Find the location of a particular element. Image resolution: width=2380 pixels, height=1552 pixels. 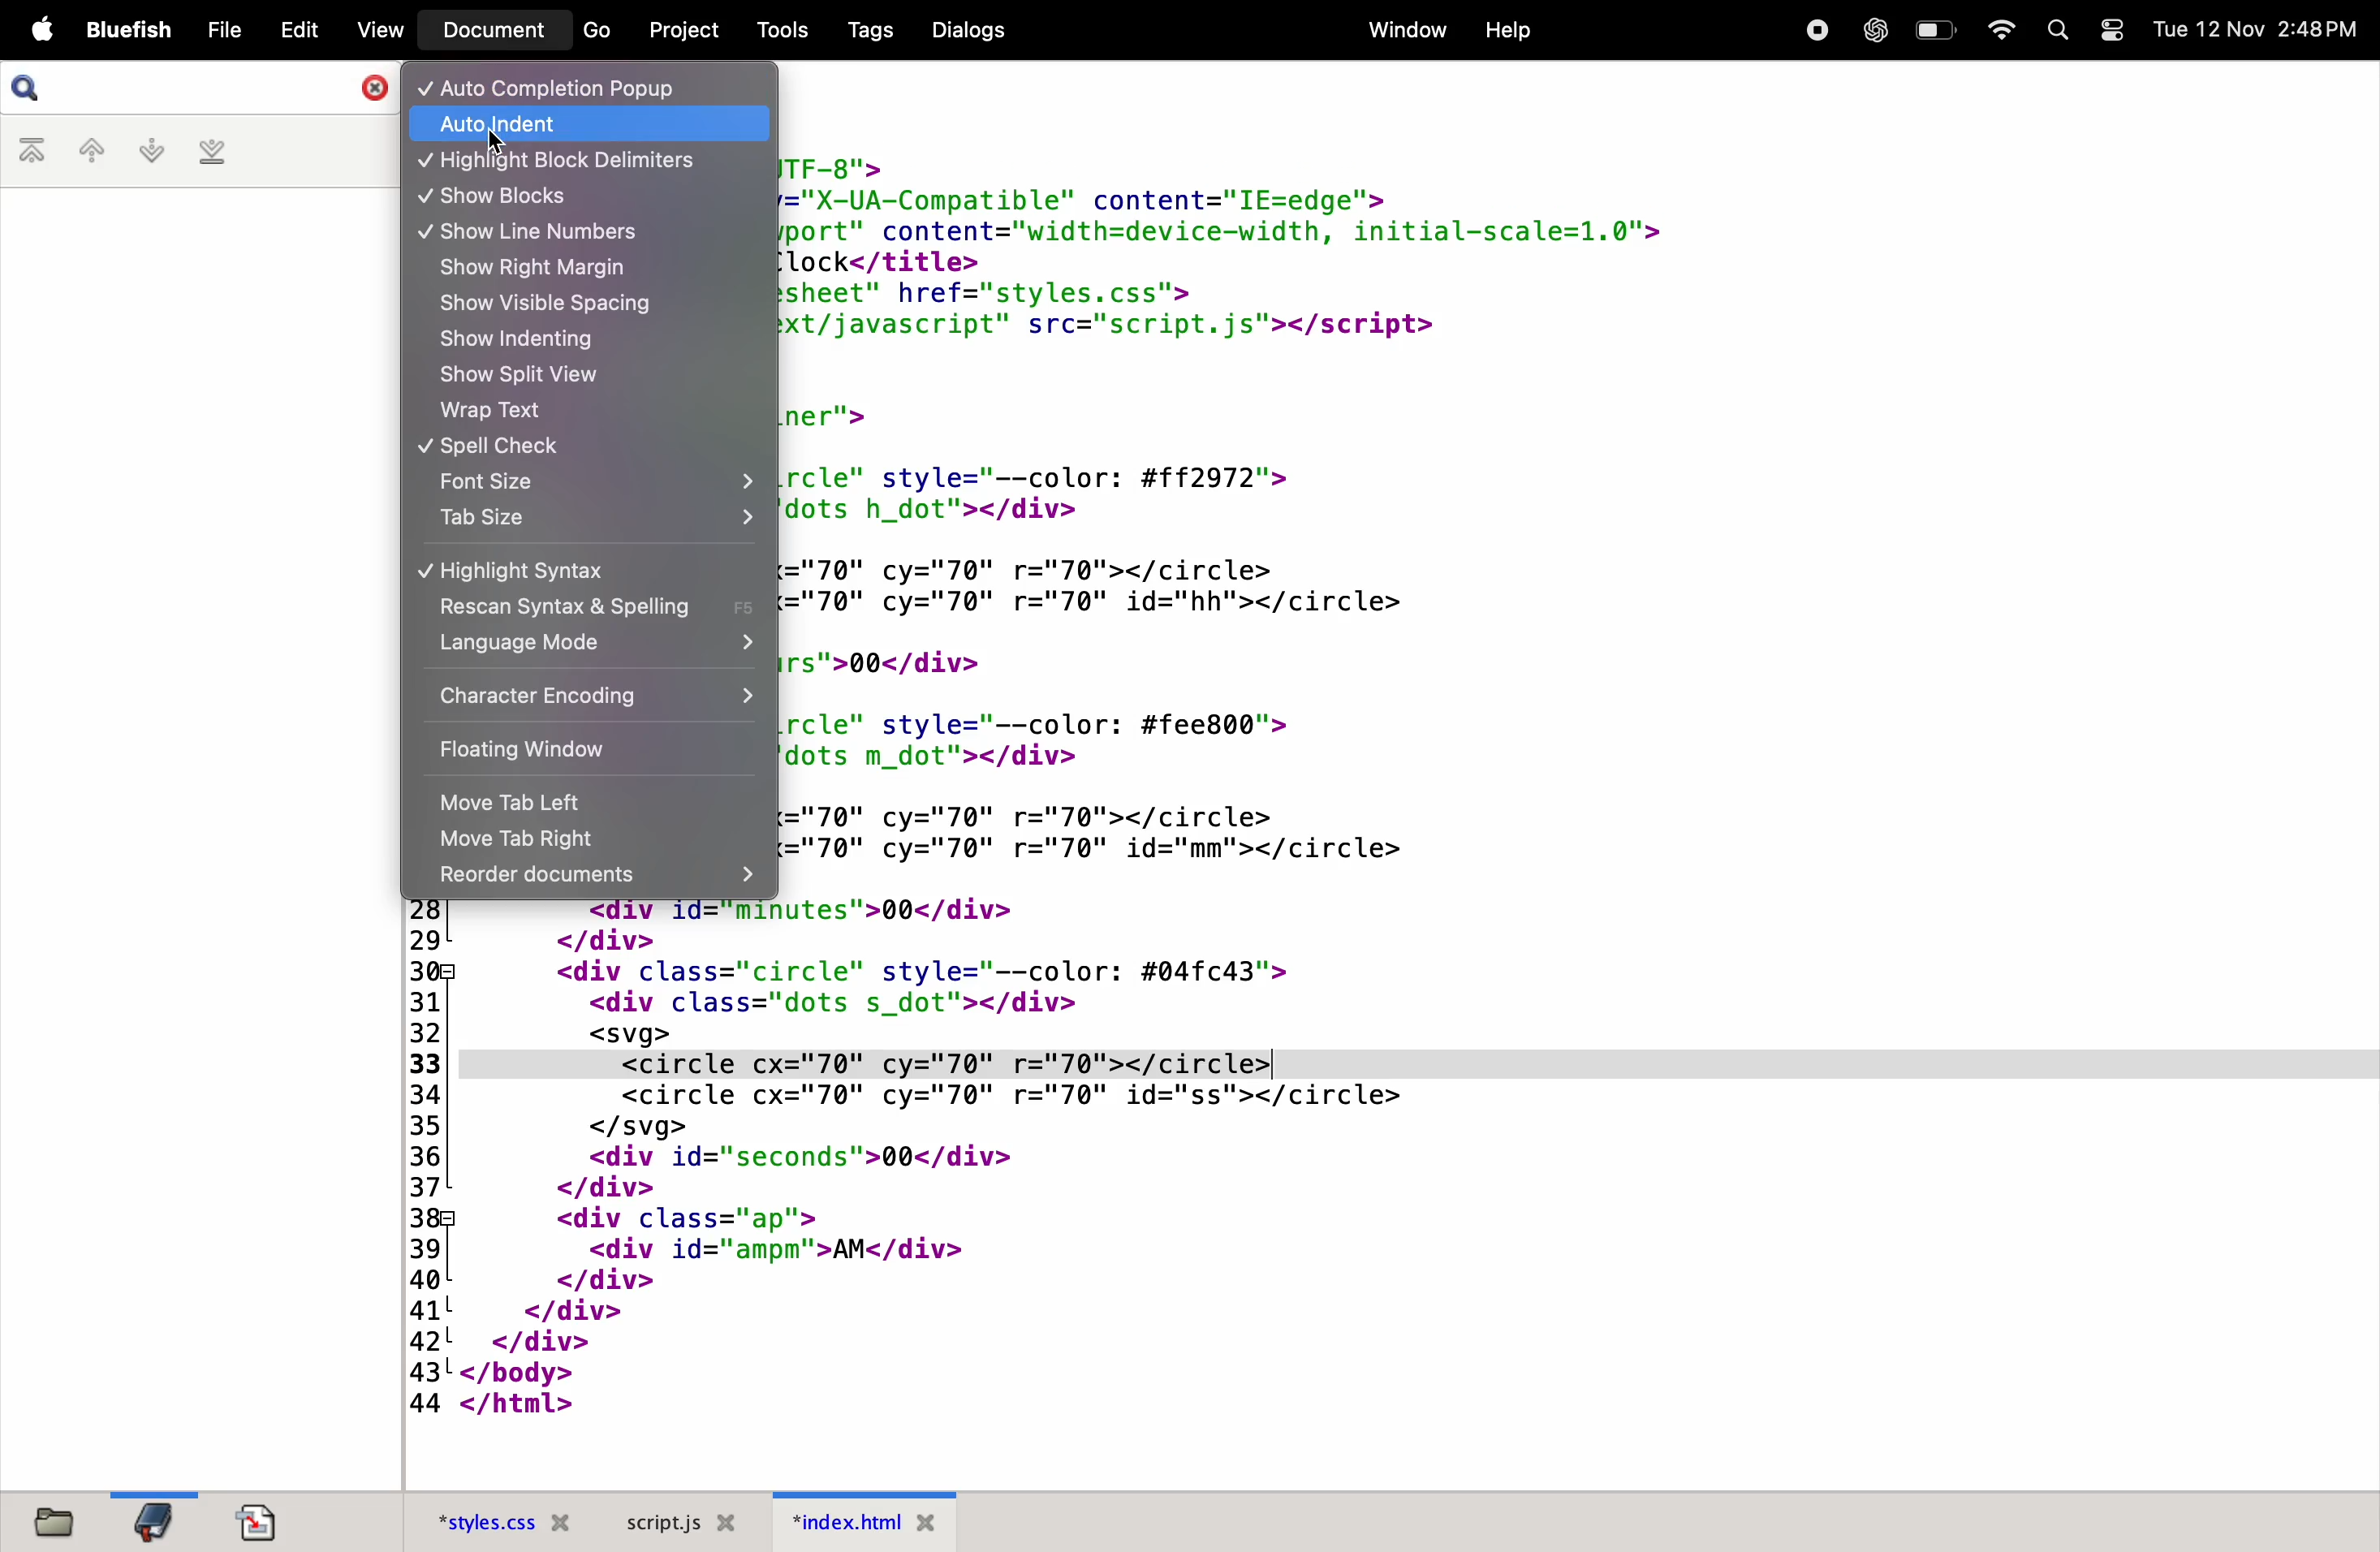

auto completion pop up is located at coordinates (585, 84).